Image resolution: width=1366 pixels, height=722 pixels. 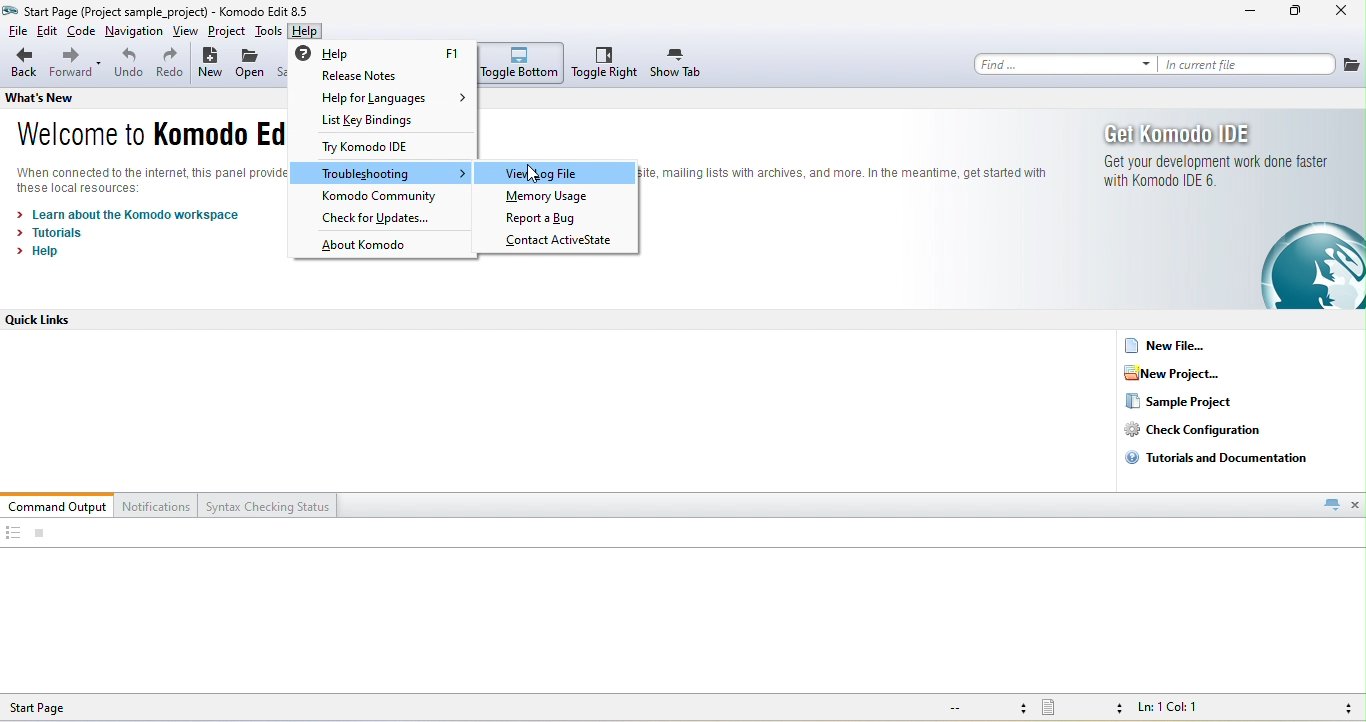 What do you see at coordinates (23, 64) in the screenshot?
I see `back` at bounding box center [23, 64].